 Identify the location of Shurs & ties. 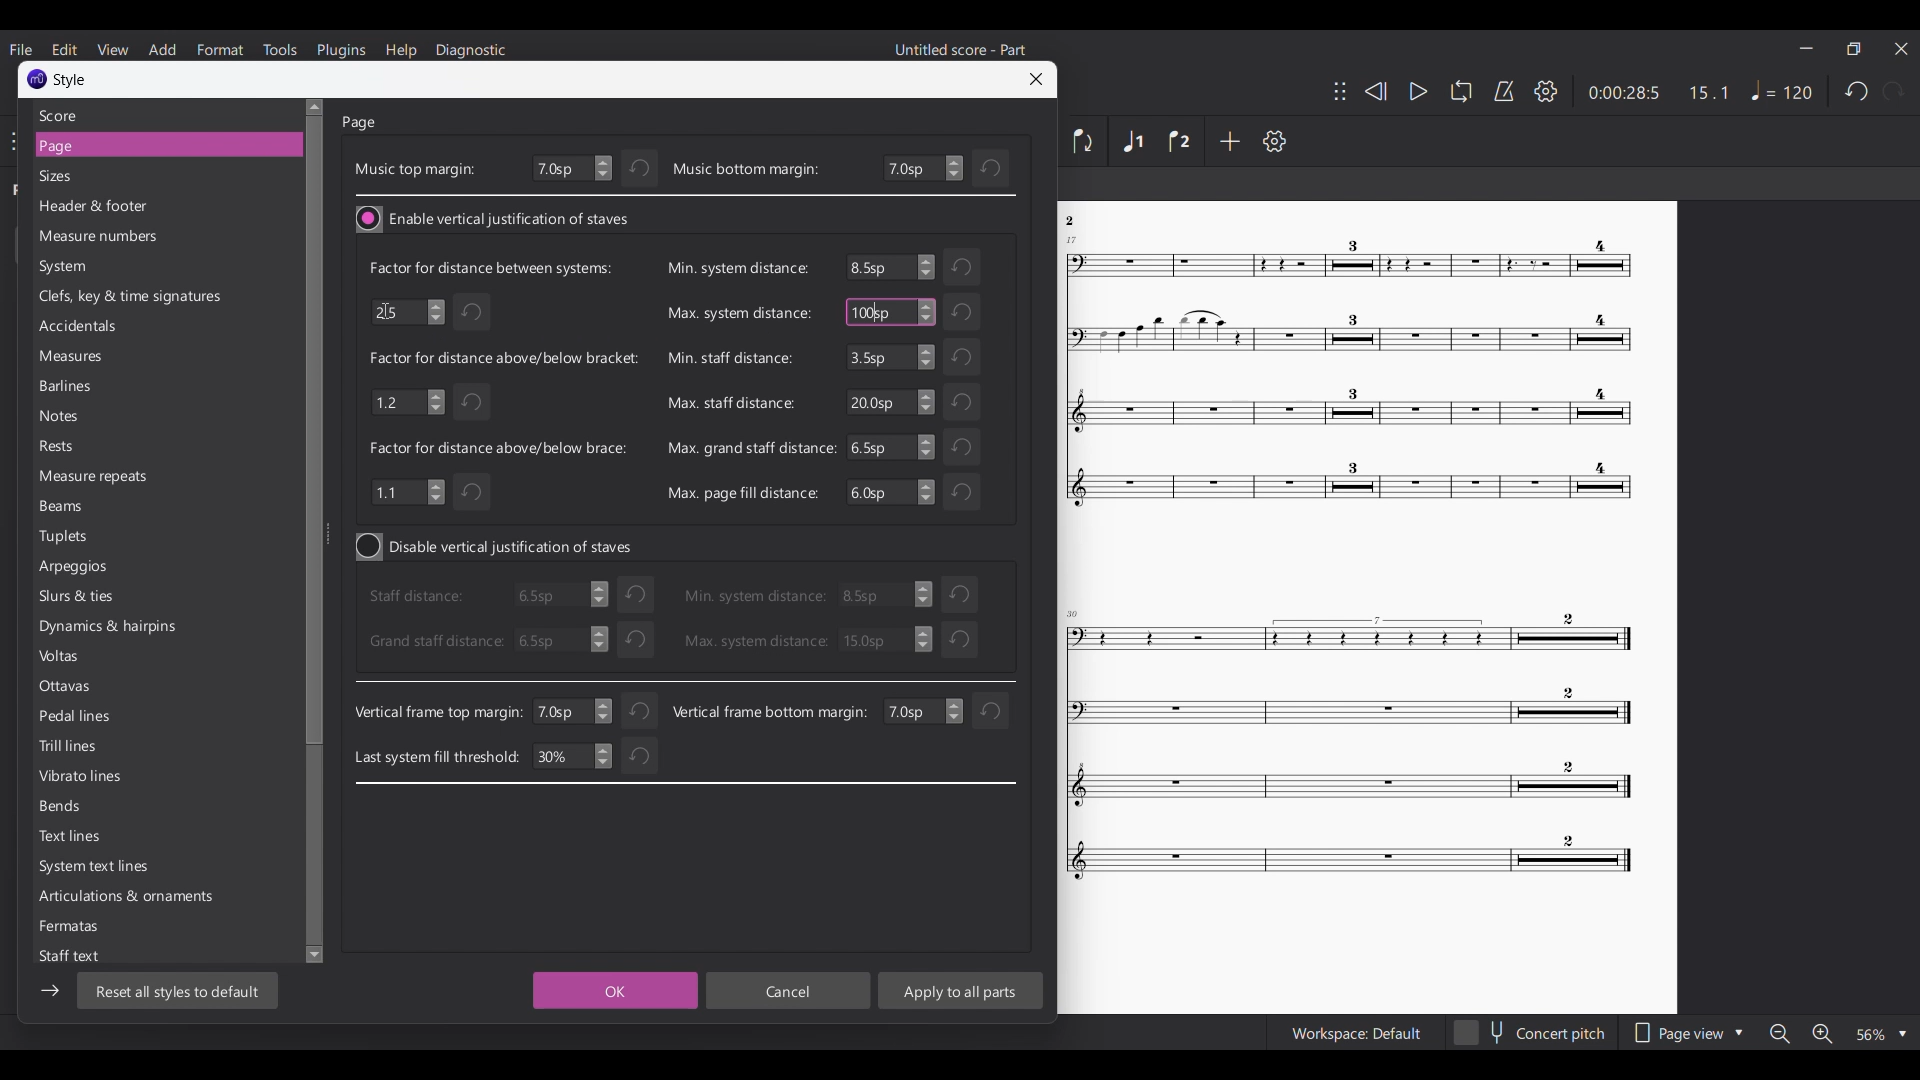
(90, 598).